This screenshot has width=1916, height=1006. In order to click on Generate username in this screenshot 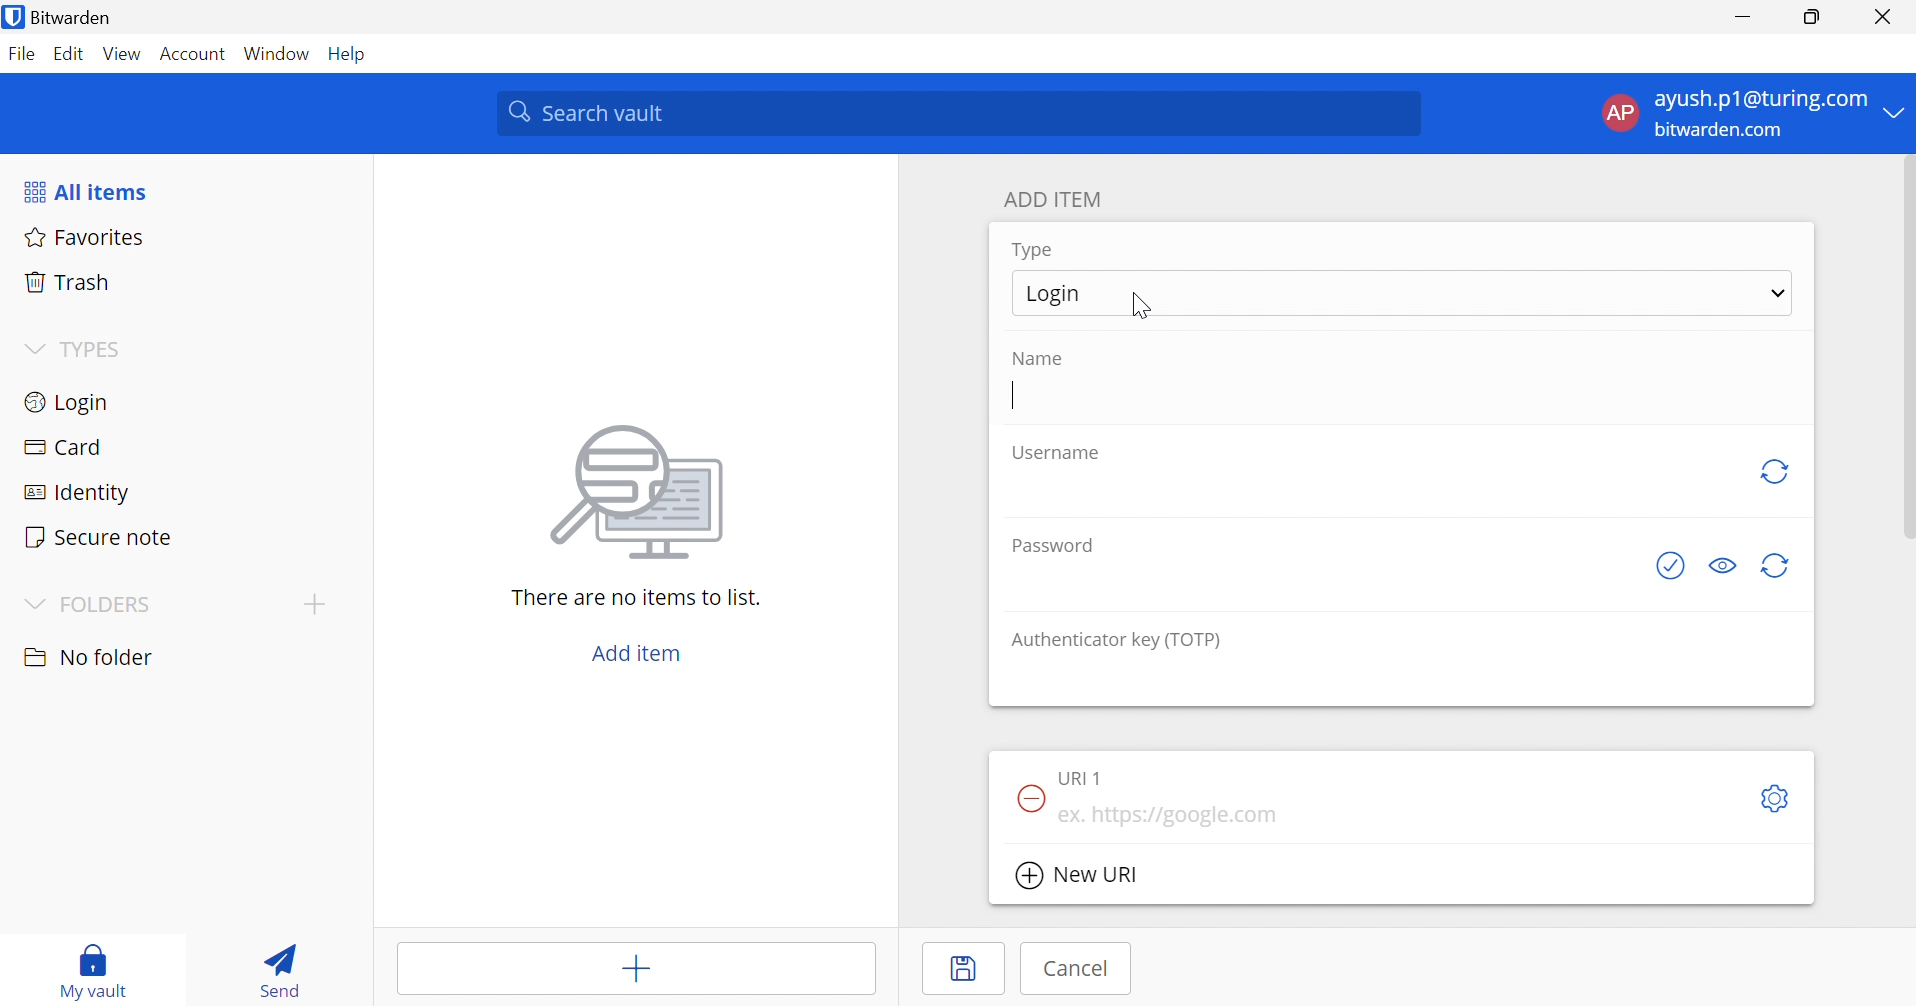, I will do `click(1774, 471)`.